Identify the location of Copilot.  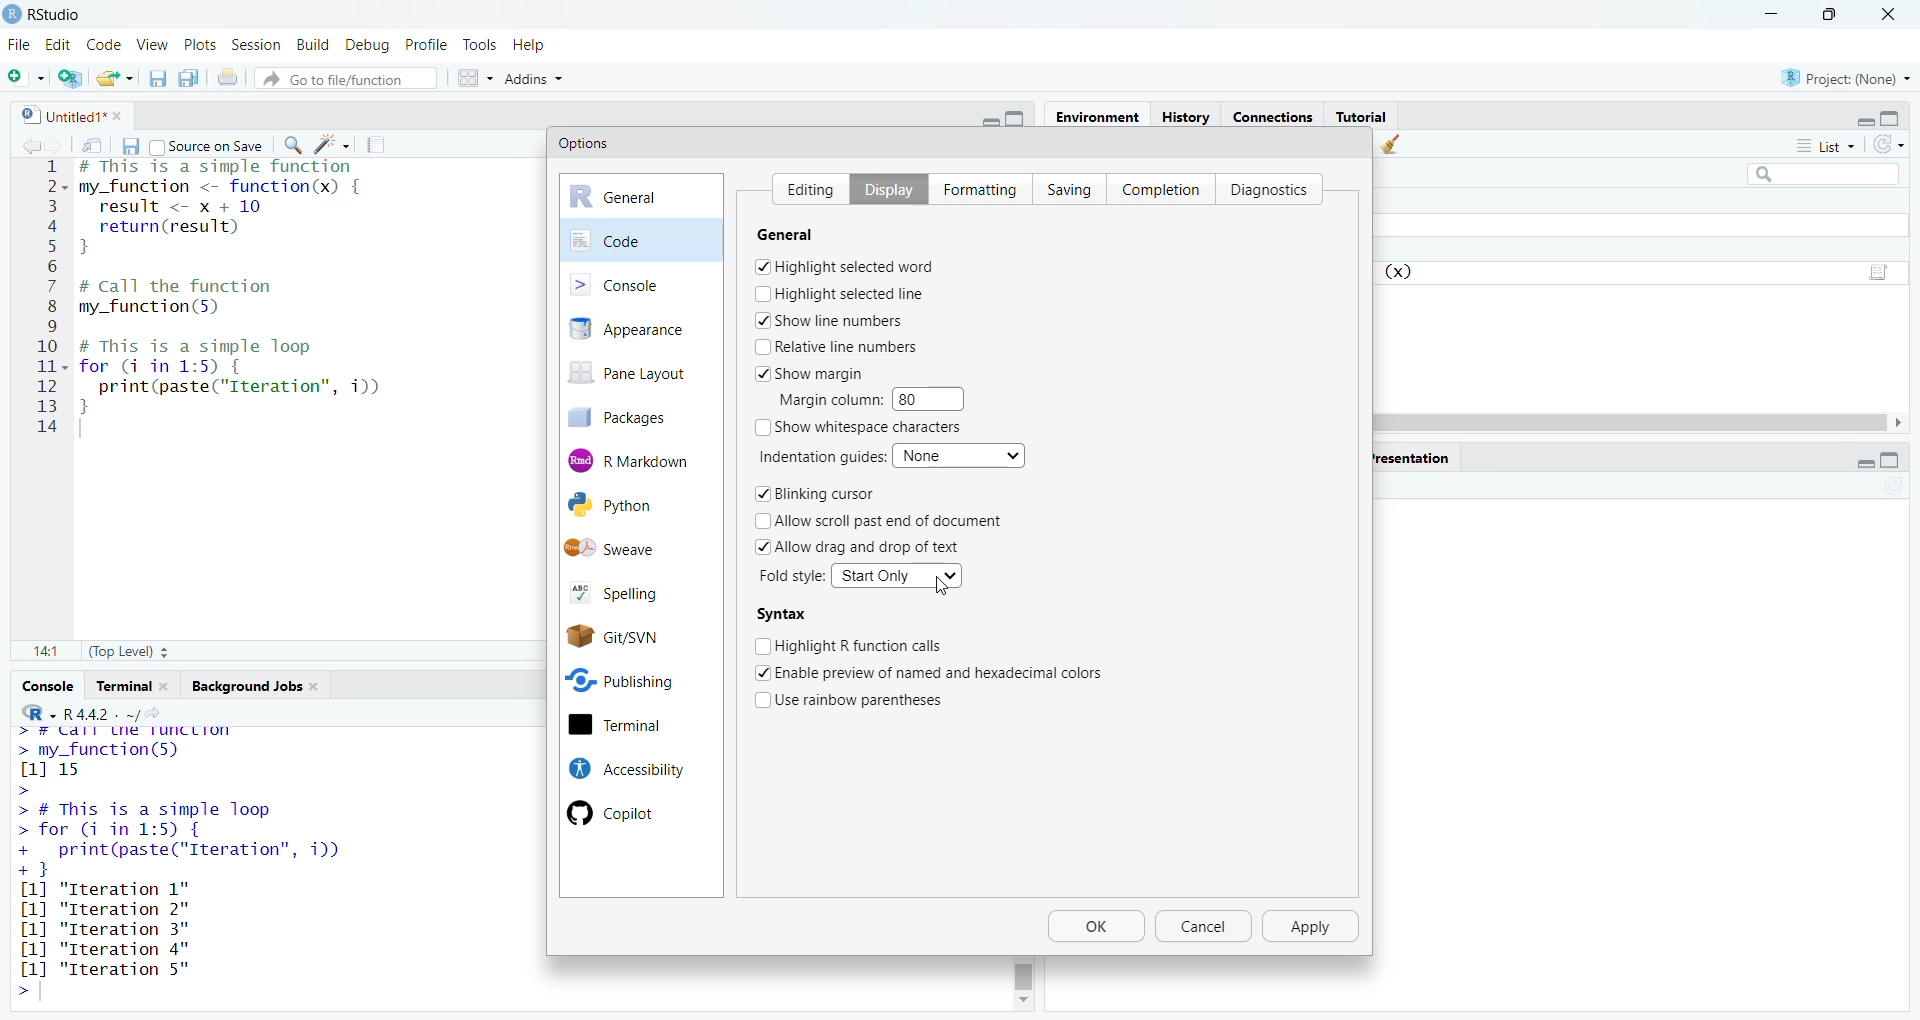
(622, 814).